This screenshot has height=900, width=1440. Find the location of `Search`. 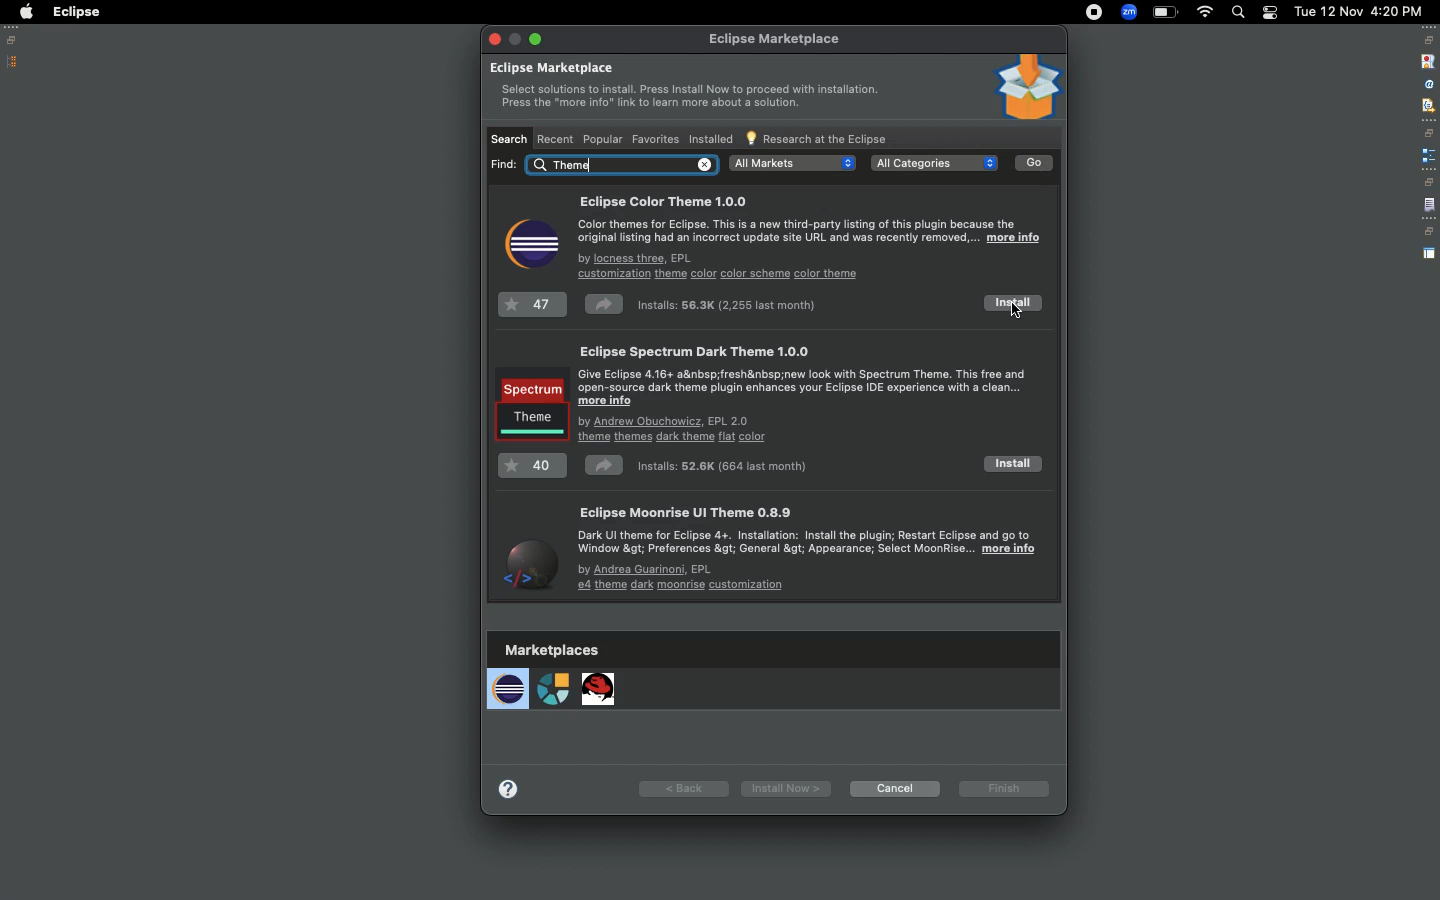

Search is located at coordinates (1237, 12).